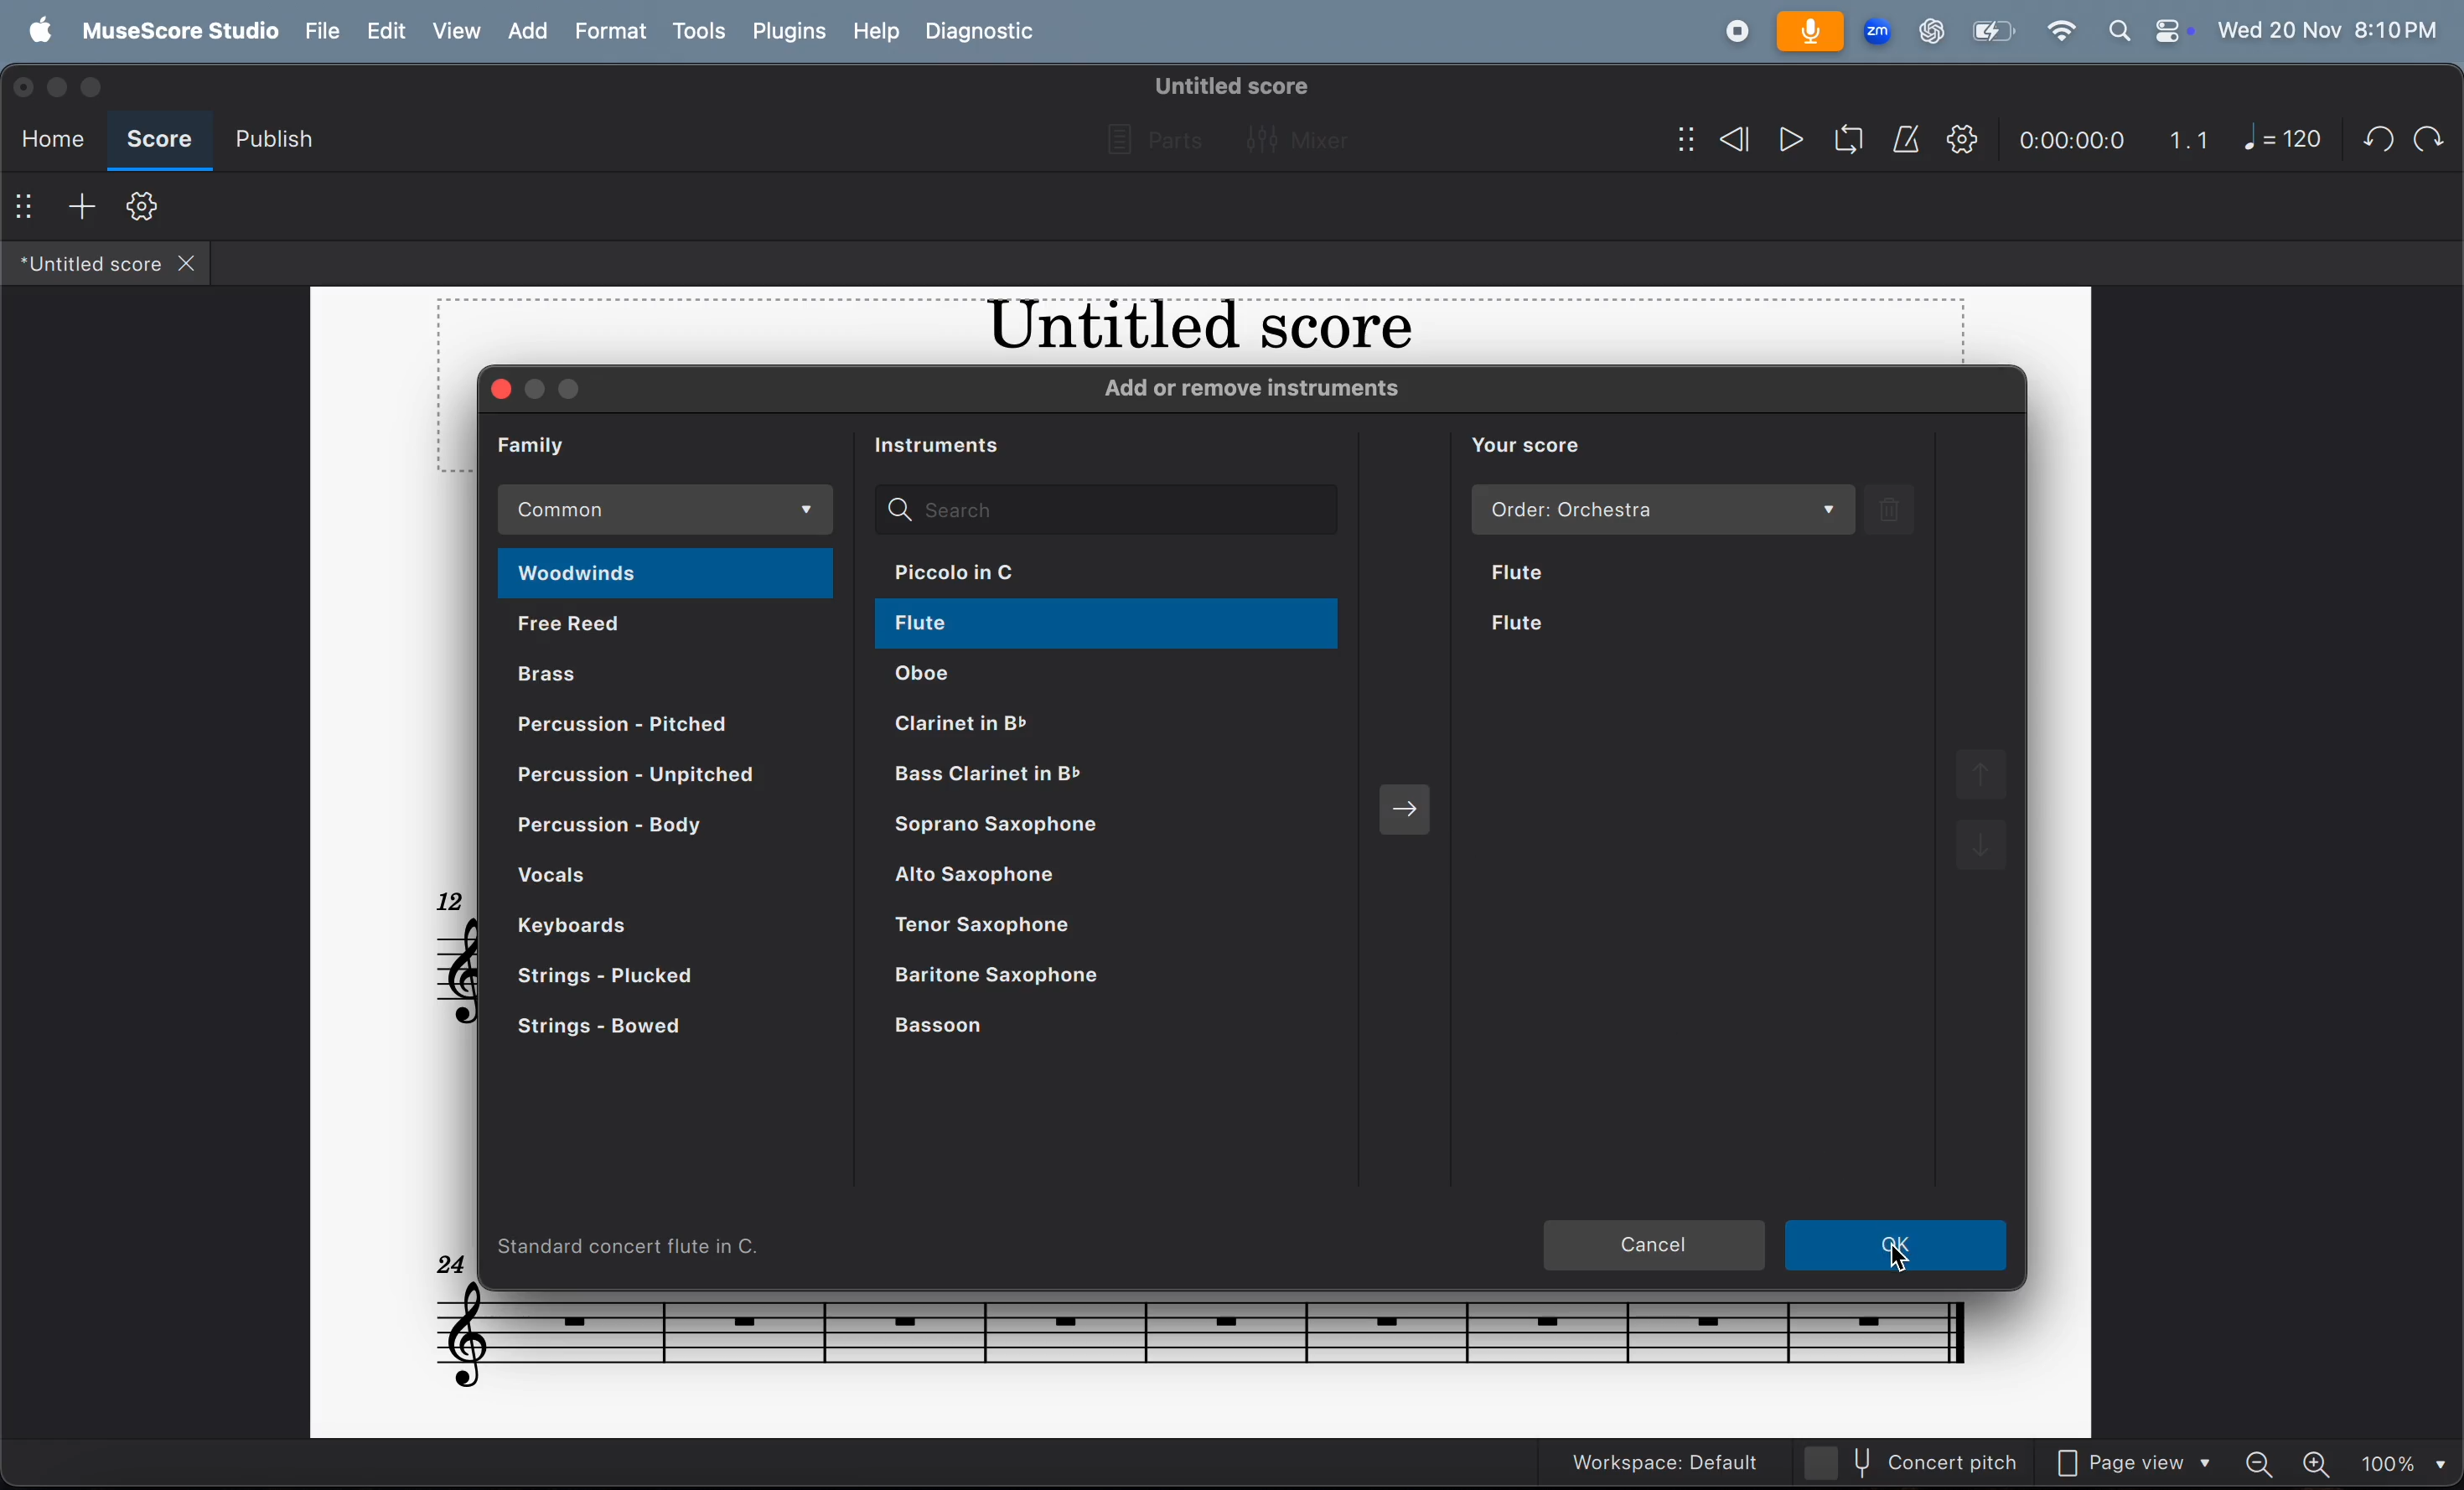 The image size is (2464, 1490). I want to click on parts, so click(1148, 136).